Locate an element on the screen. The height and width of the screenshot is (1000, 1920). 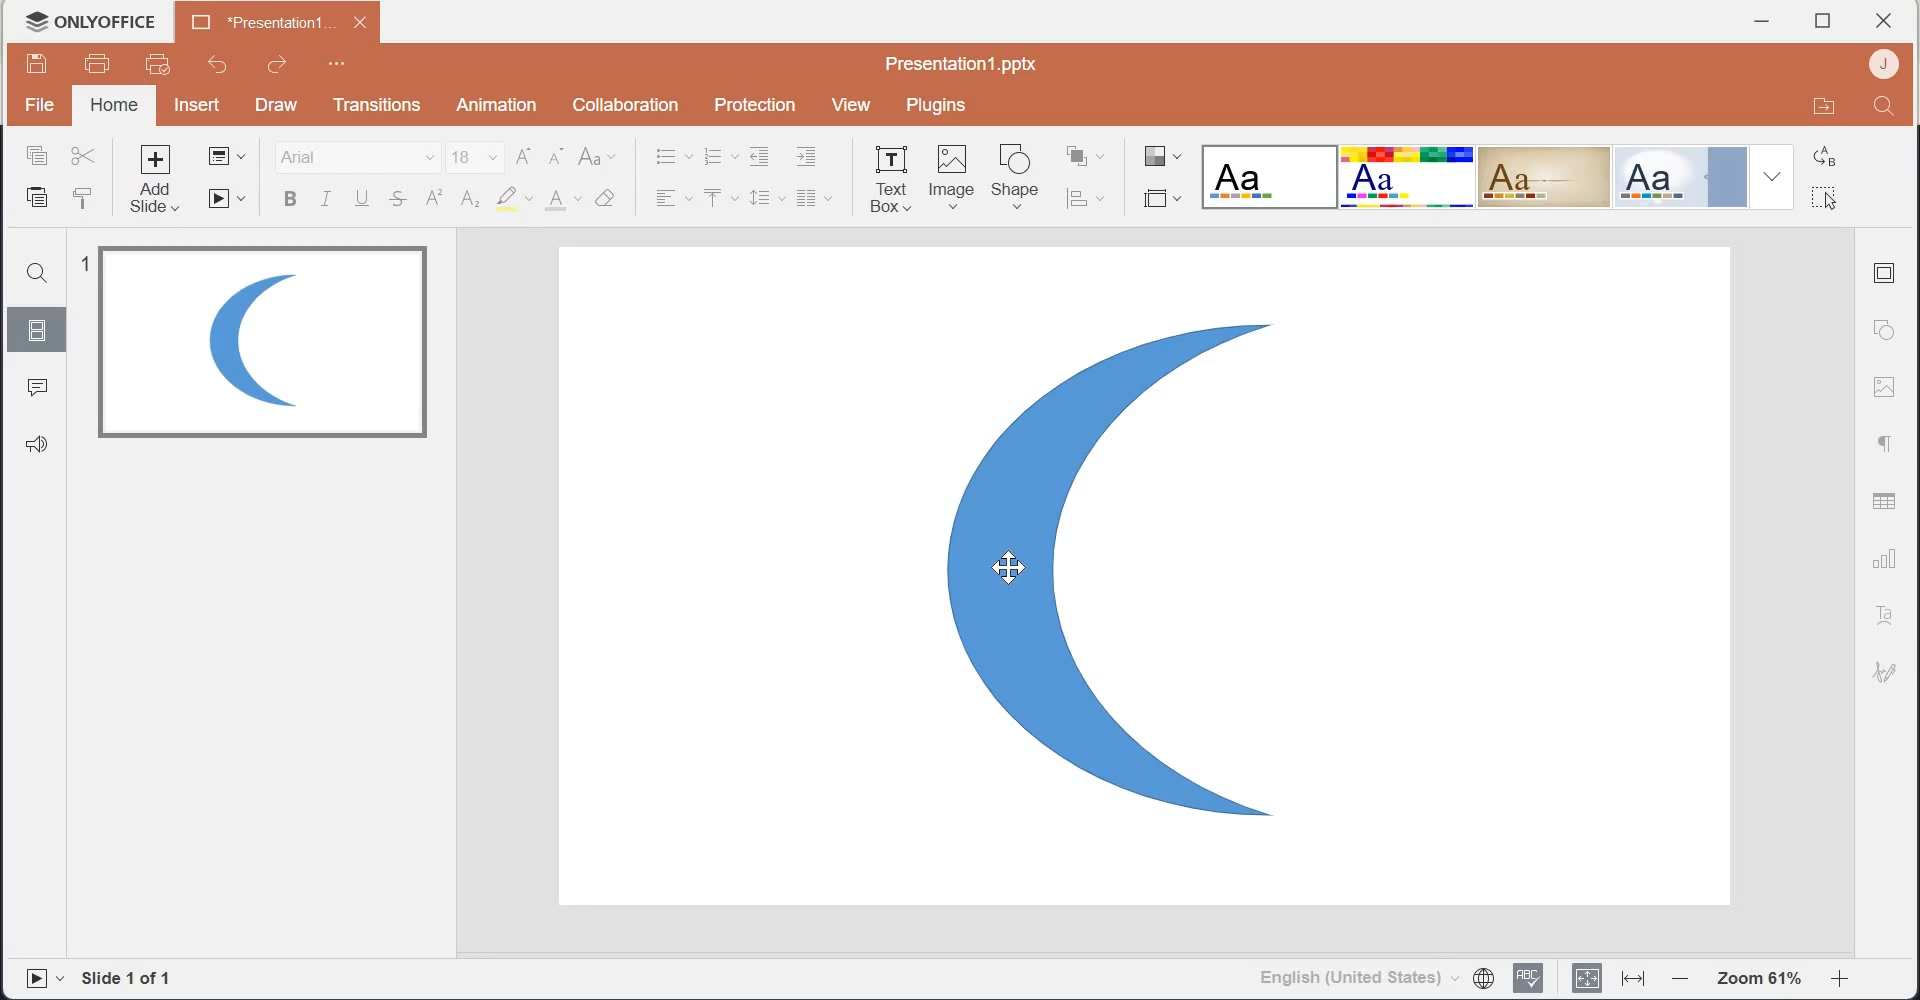
Plugins is located at coordinates (933, 107).